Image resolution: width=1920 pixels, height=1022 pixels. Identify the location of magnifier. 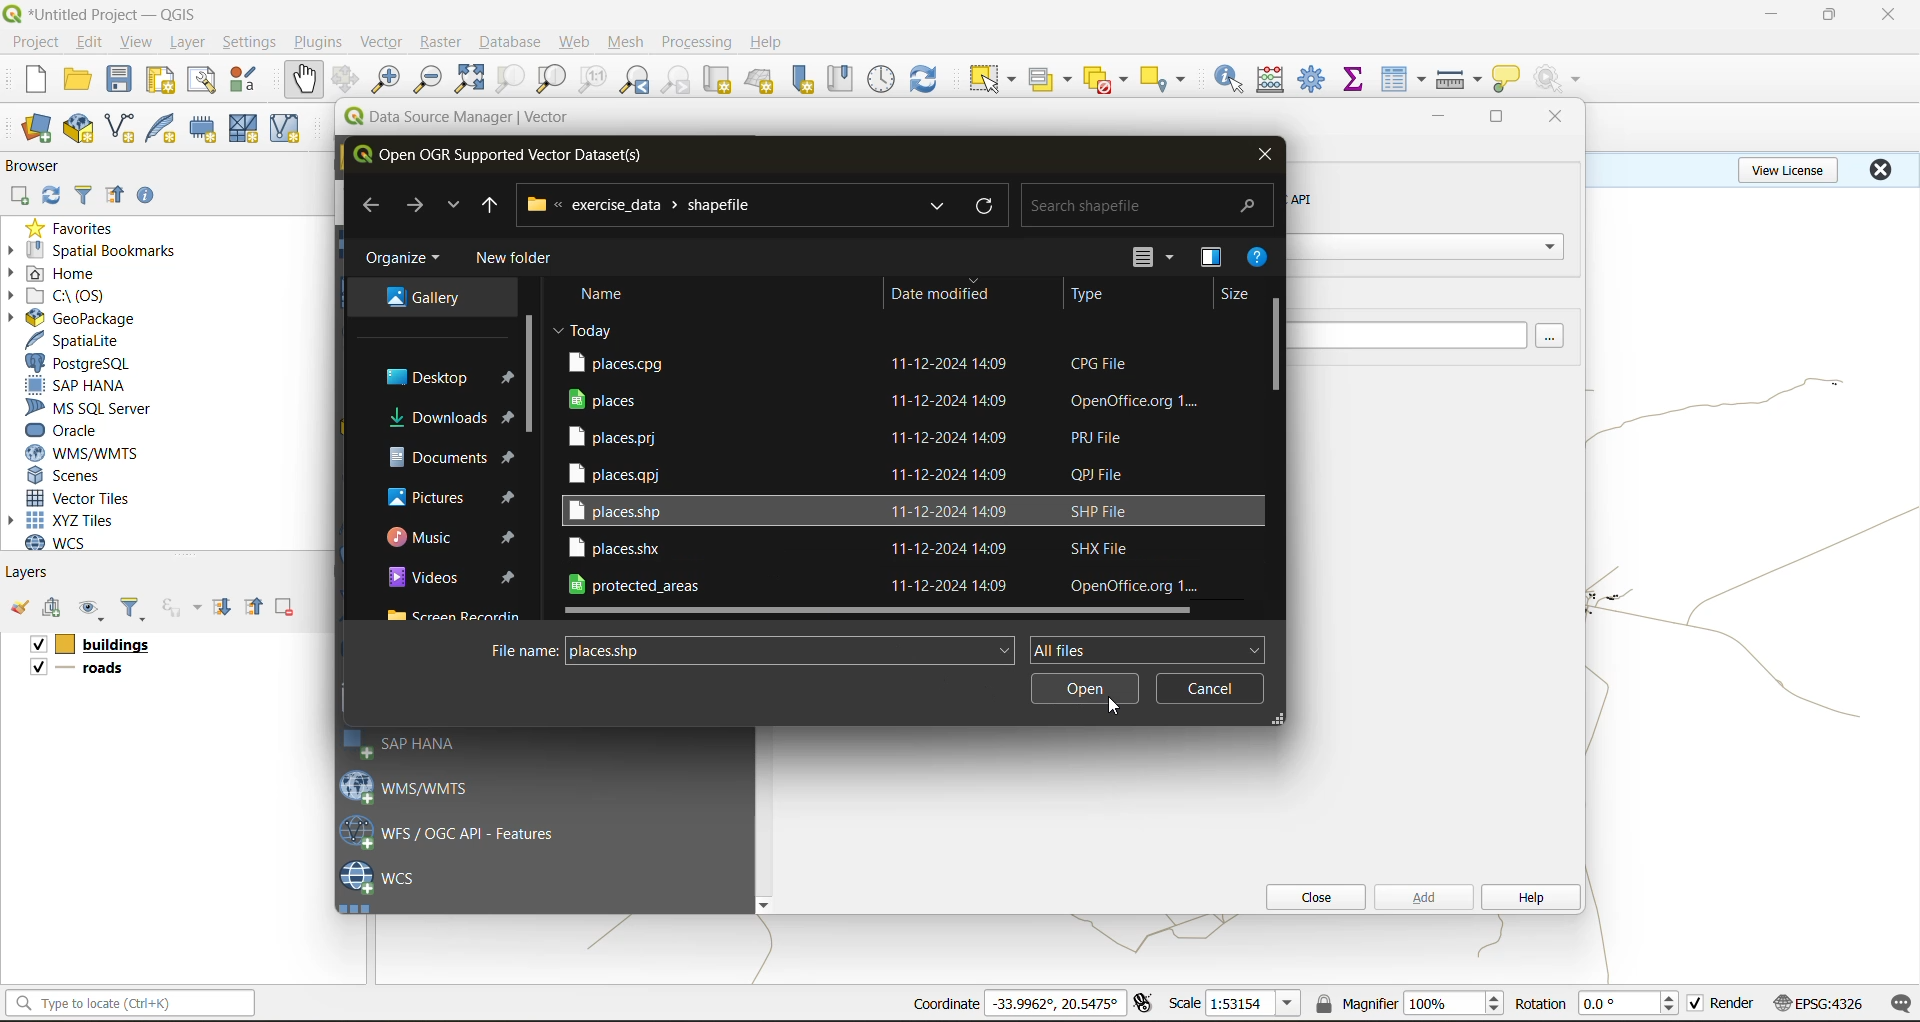
(1355, 1003).